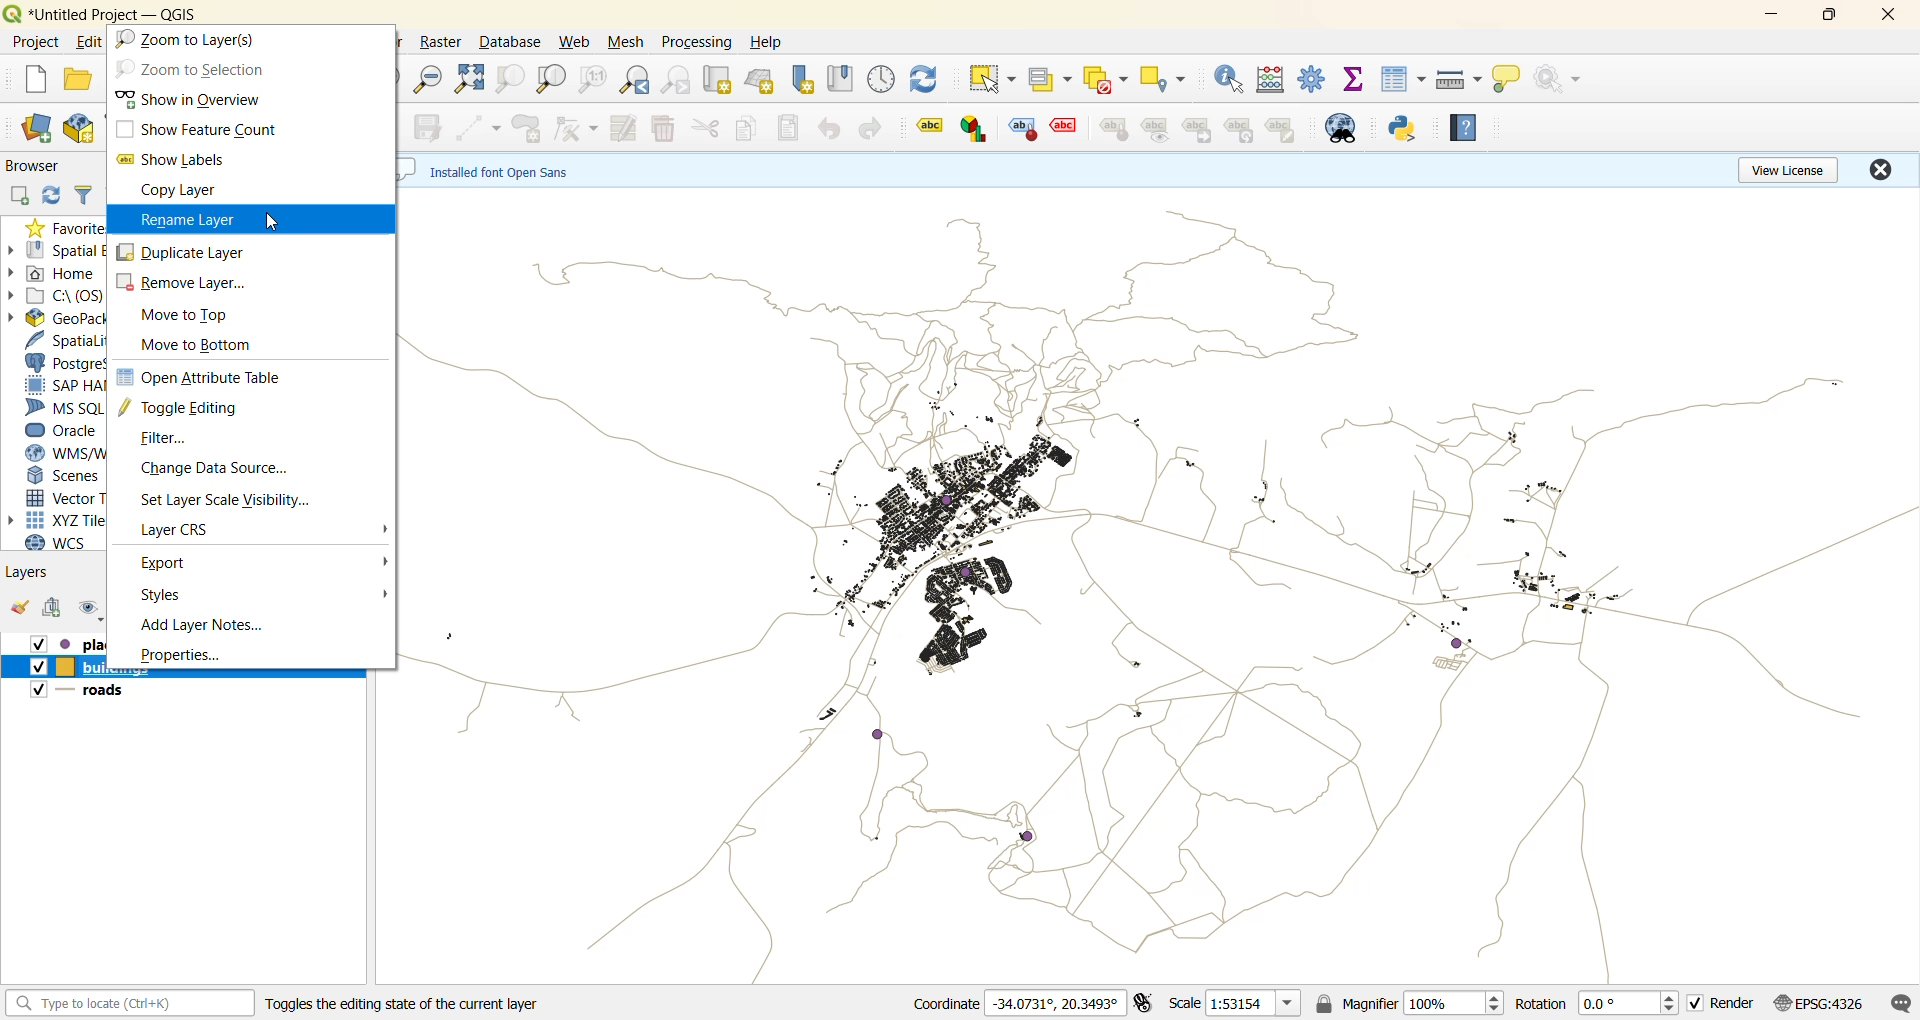 The image size is (1920, 1020). What do you see at coordinates (426, 80) in the screenshot?
I see `zoom out` at bounding box center [426, 80].